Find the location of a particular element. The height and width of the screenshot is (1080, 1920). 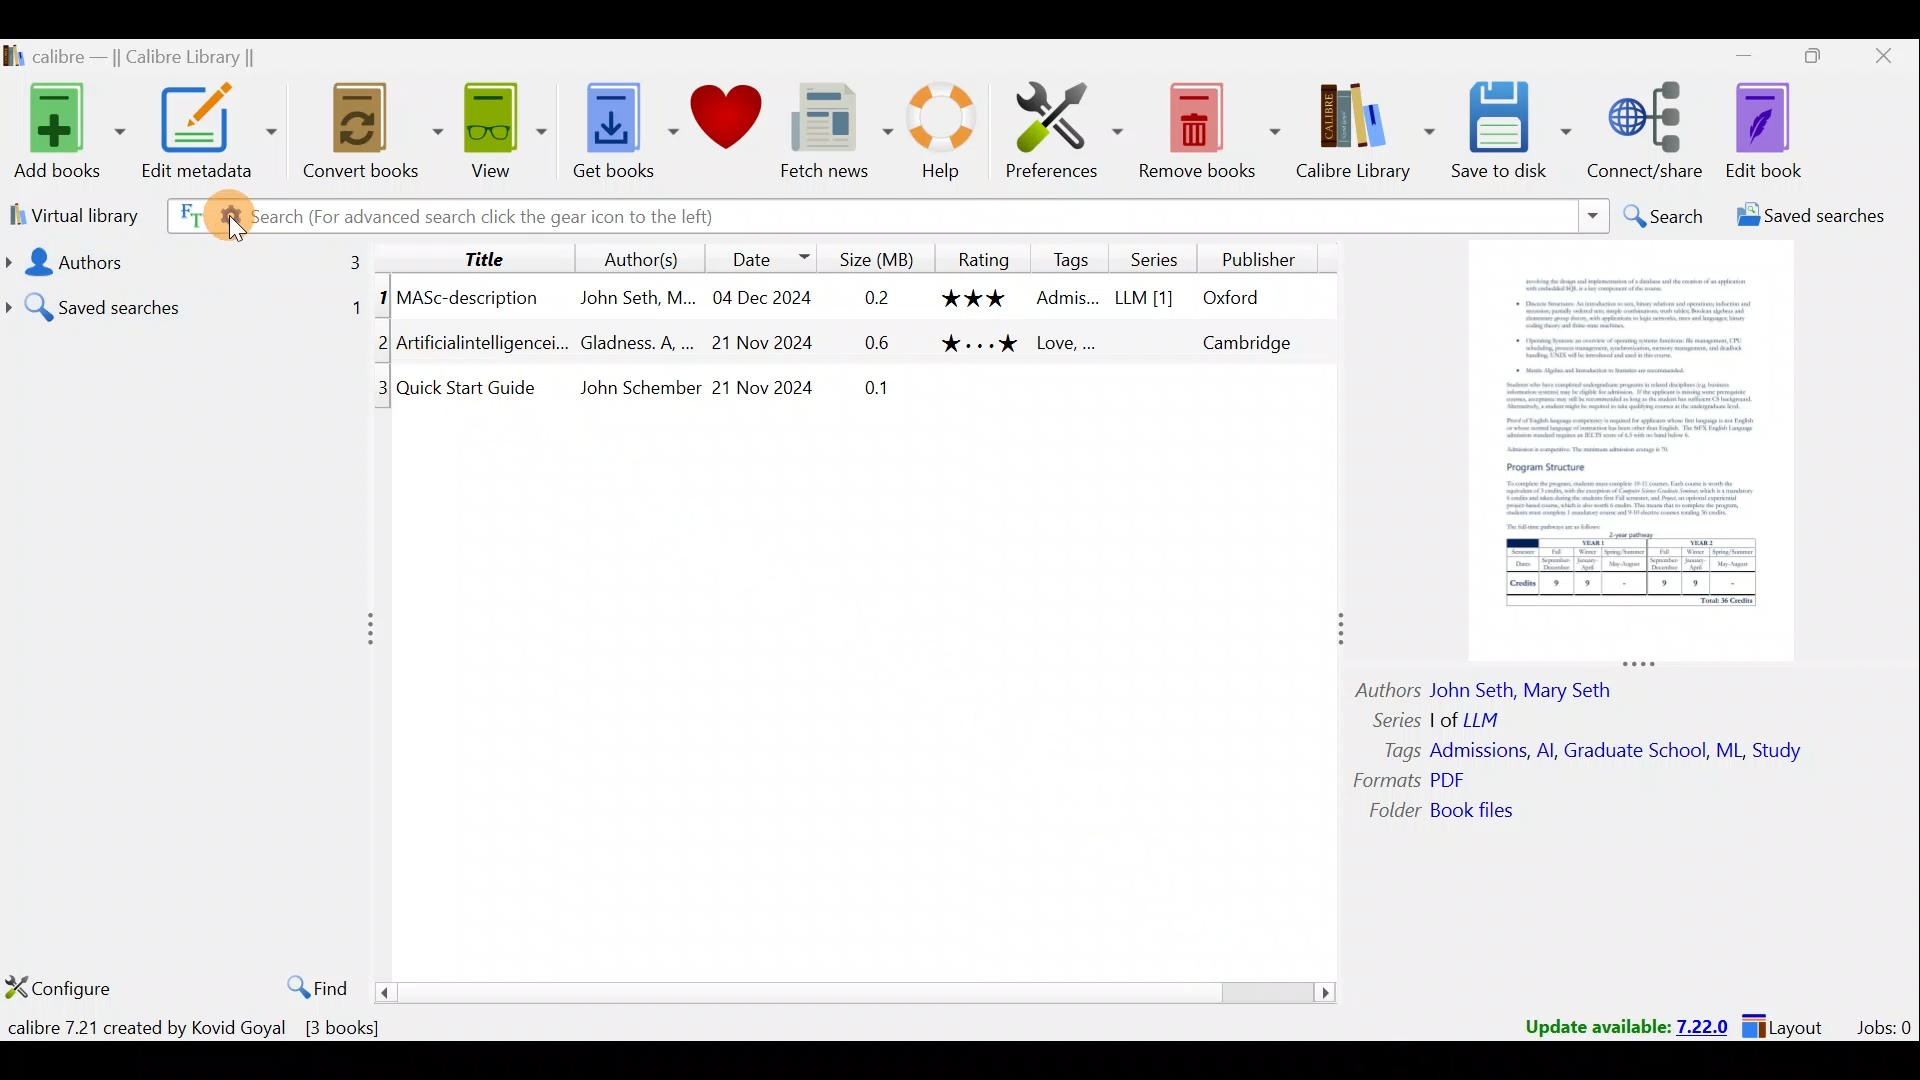

Tags Admissions, Al, Graduate School, ML, Study is located at coordinates (1595, 751).